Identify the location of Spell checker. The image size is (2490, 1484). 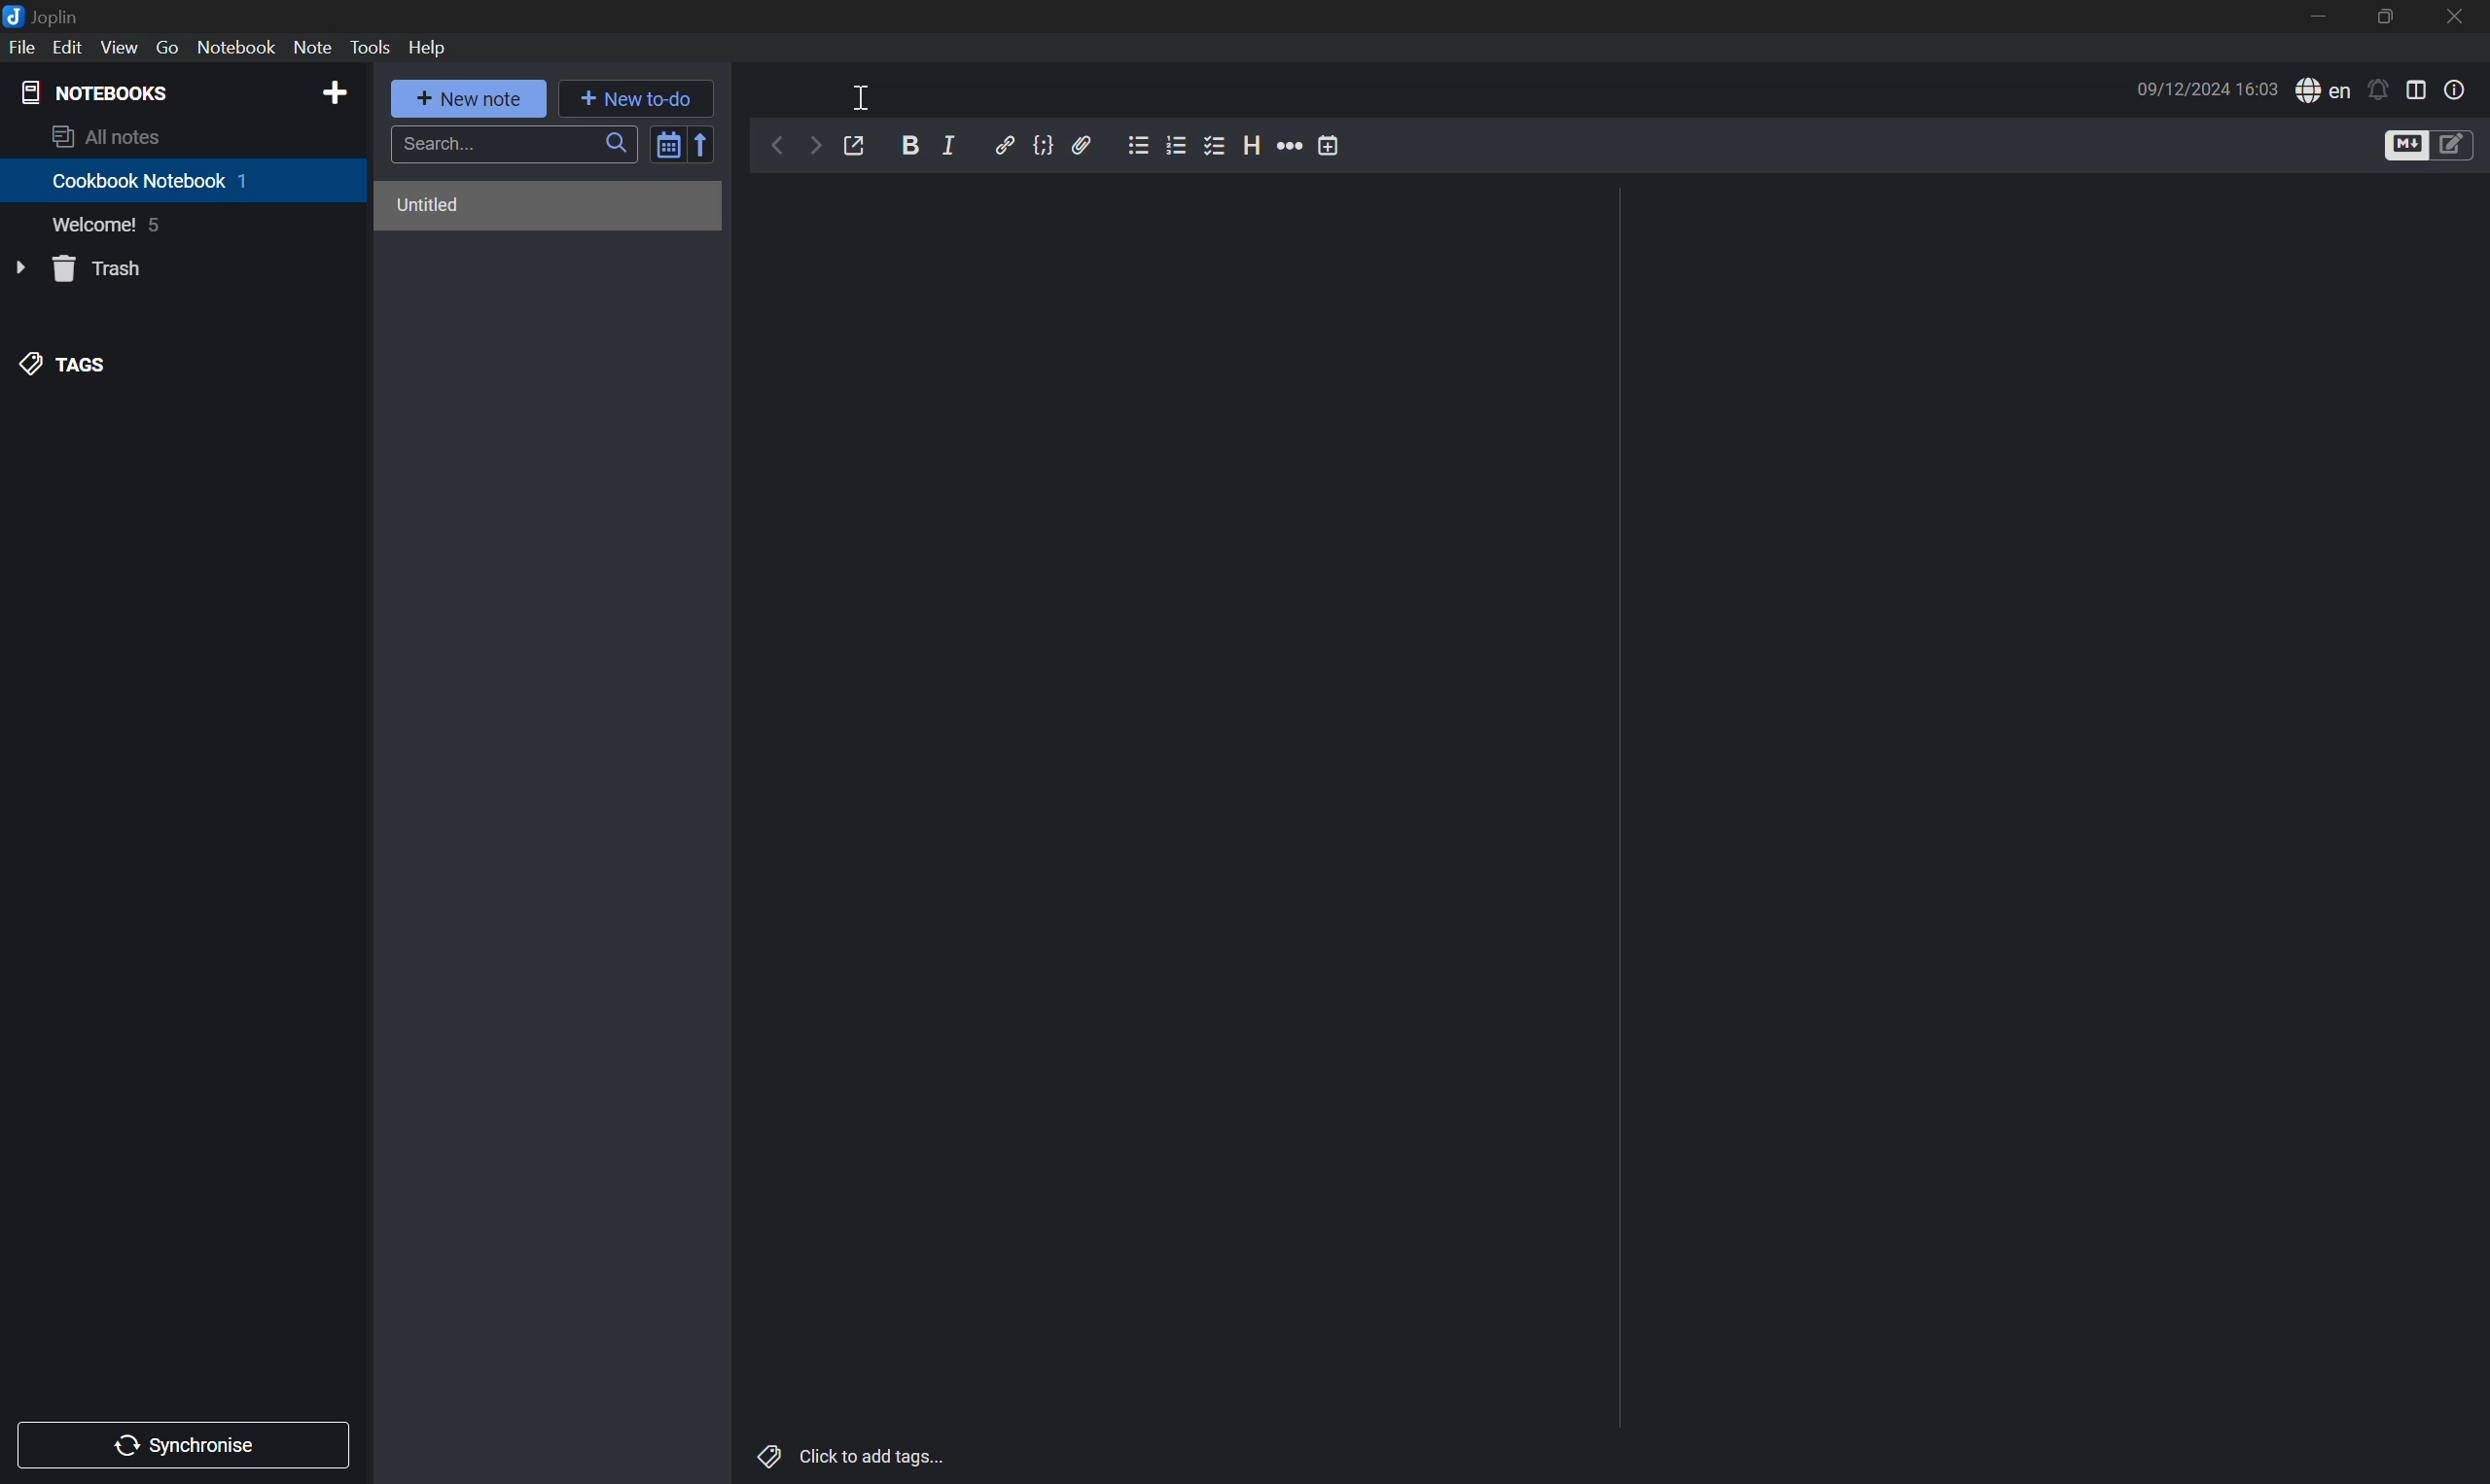
(2325, 88).